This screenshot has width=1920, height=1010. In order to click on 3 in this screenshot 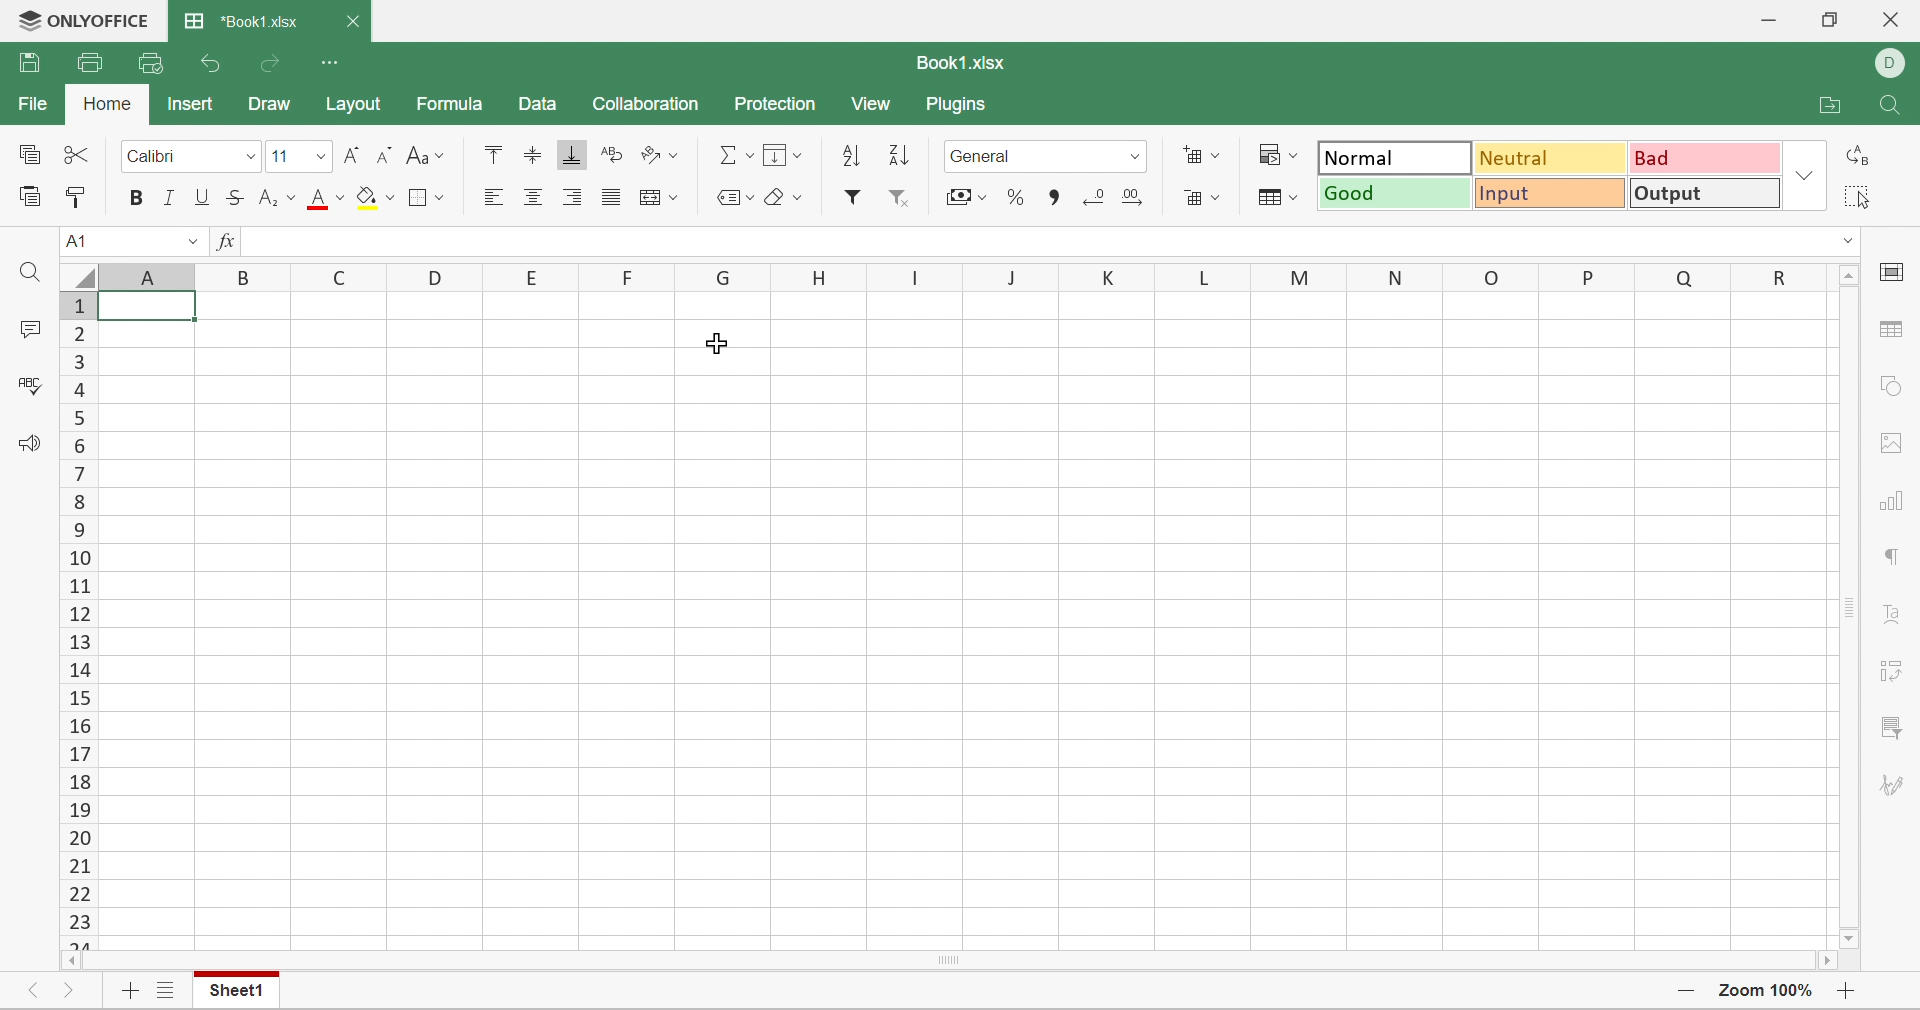, I will do `click(79, 361)`.